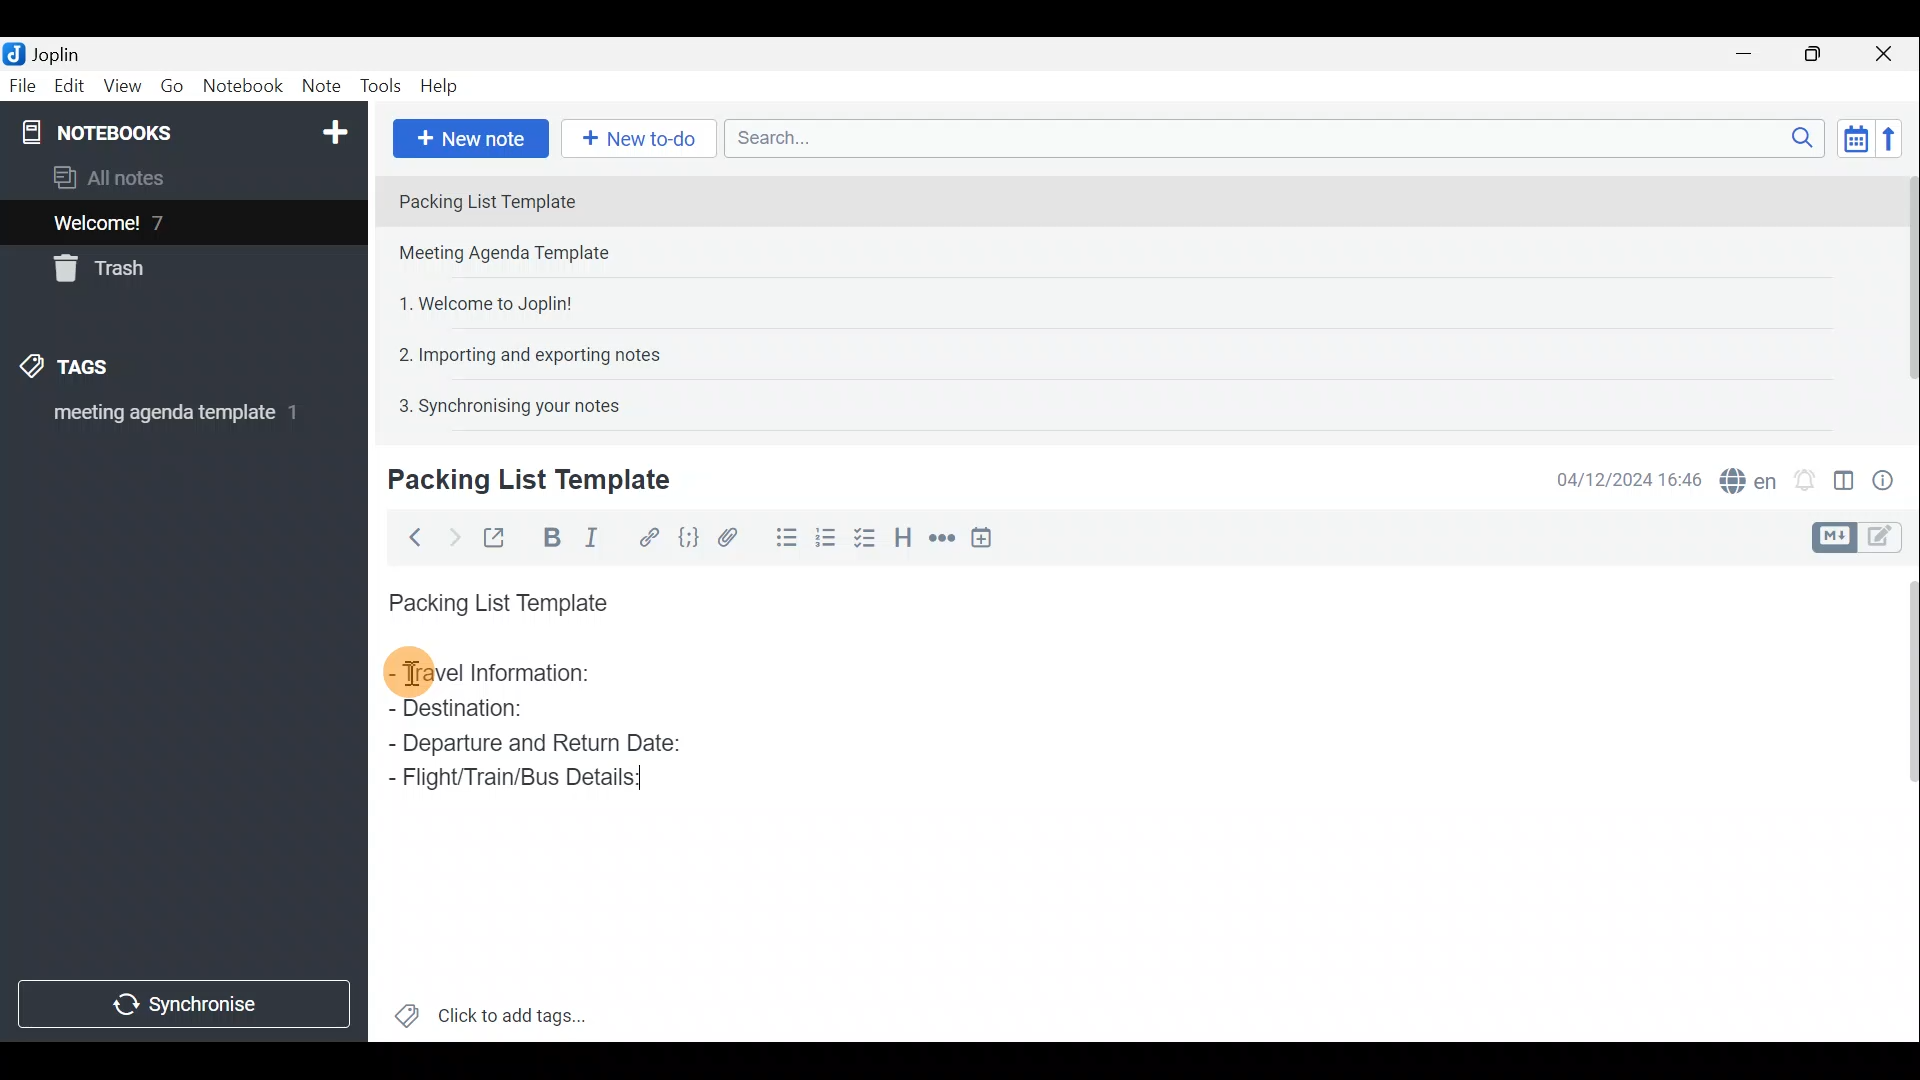  I want to click on Note 1, so click(559, 199).